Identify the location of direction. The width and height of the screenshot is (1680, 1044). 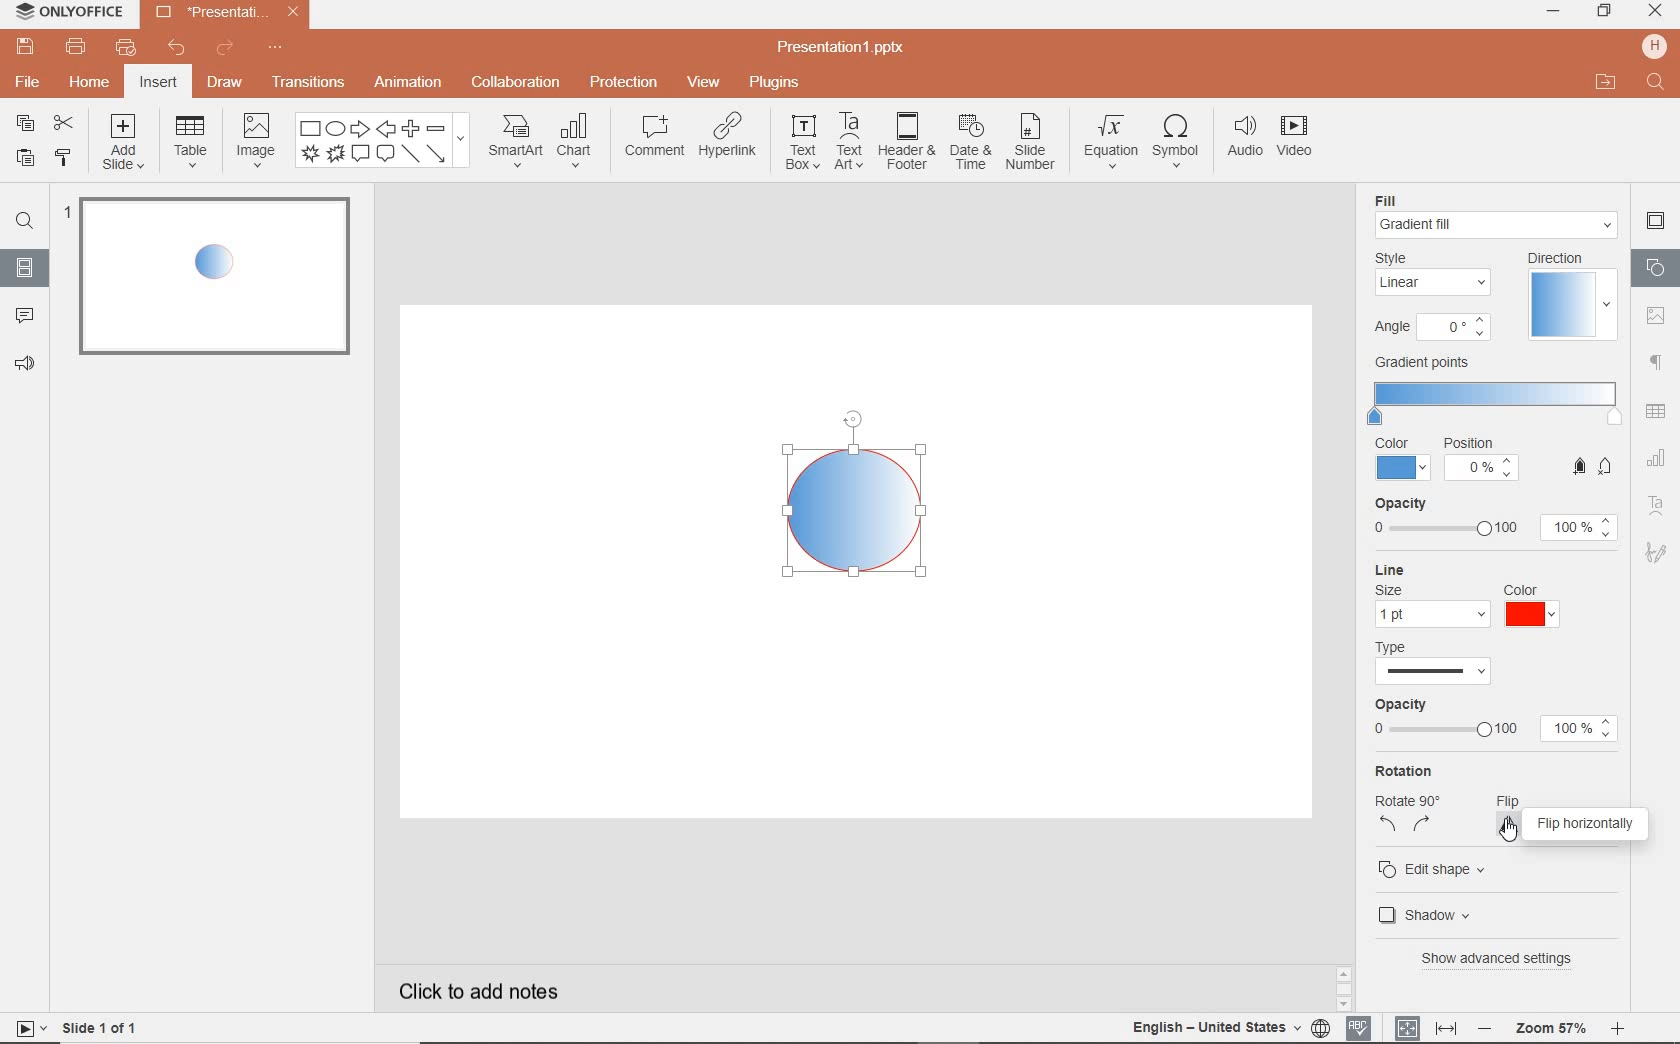
(1569, 295).